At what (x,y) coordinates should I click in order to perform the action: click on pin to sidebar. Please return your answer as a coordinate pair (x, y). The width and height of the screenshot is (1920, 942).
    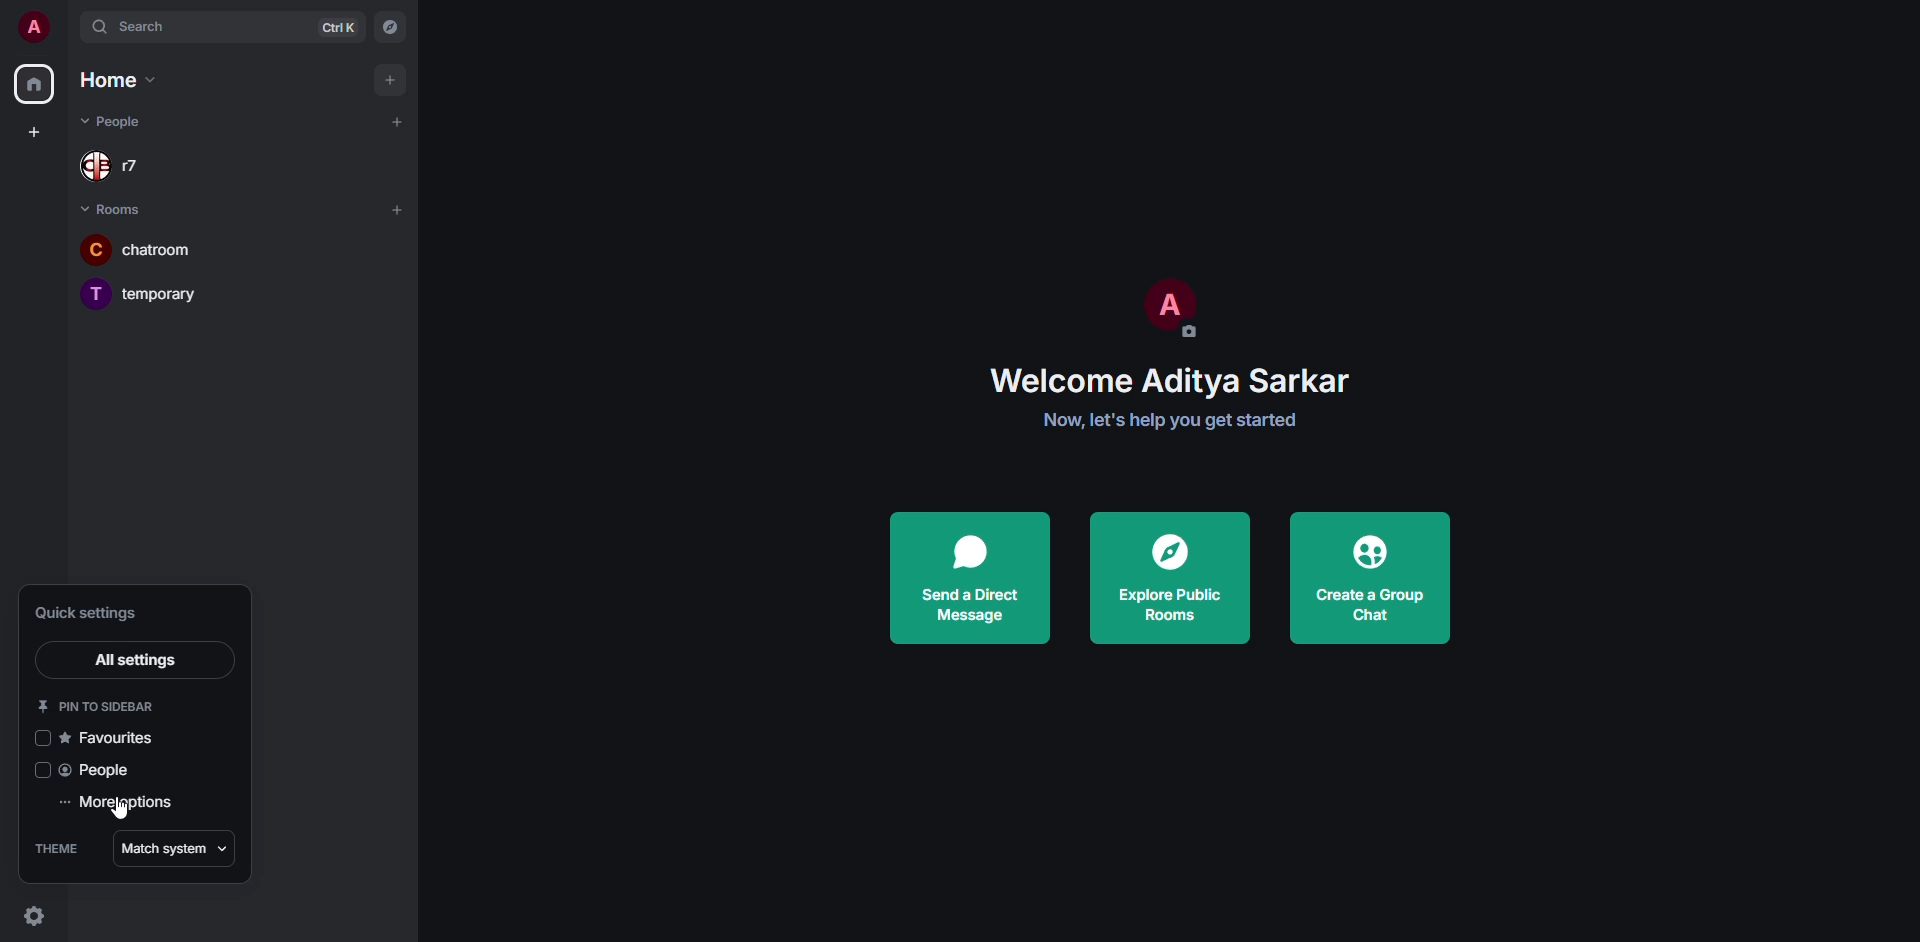
    Looking at the image, I should click on (99, 703).